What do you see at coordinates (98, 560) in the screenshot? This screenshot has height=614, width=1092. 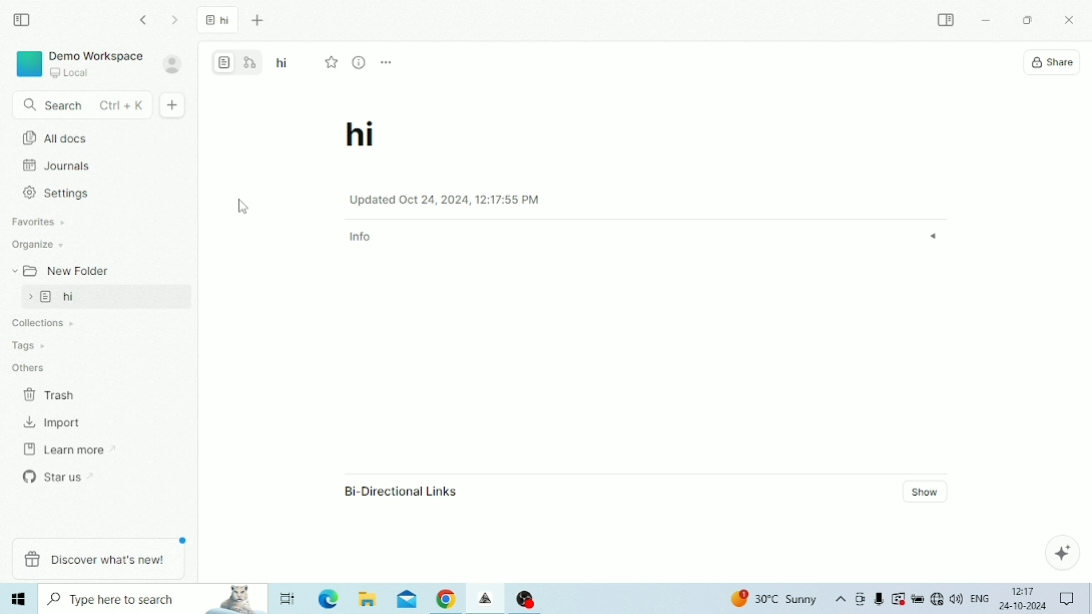 I see `Discover what's new!` at bounding box center [98, 560].